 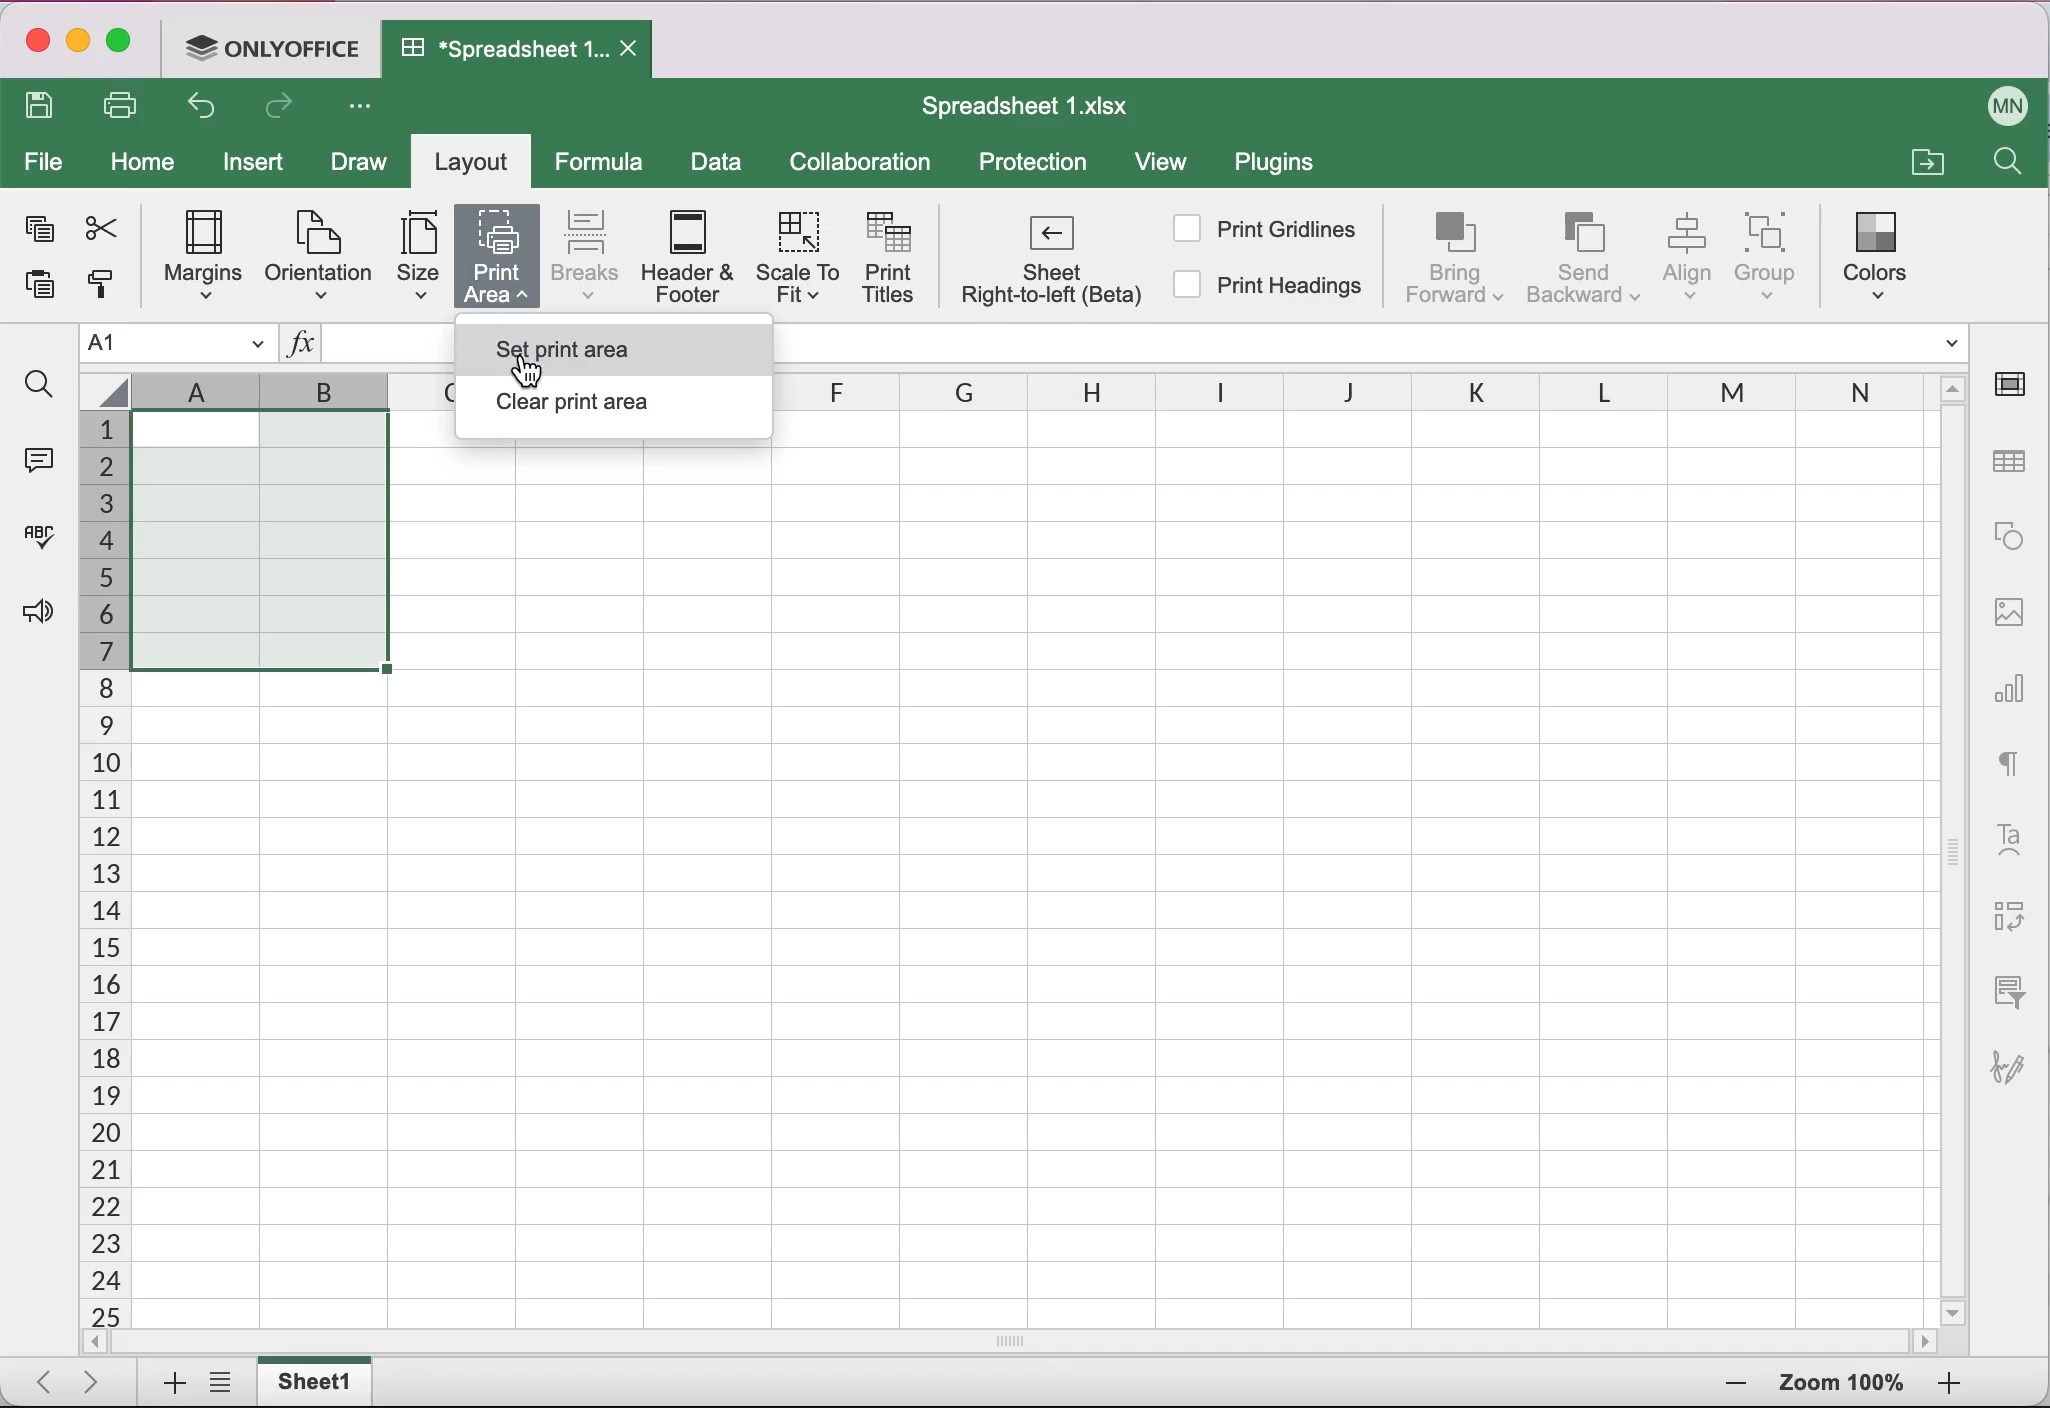 I want to click on Header & footer, so click(x=691, y=258).